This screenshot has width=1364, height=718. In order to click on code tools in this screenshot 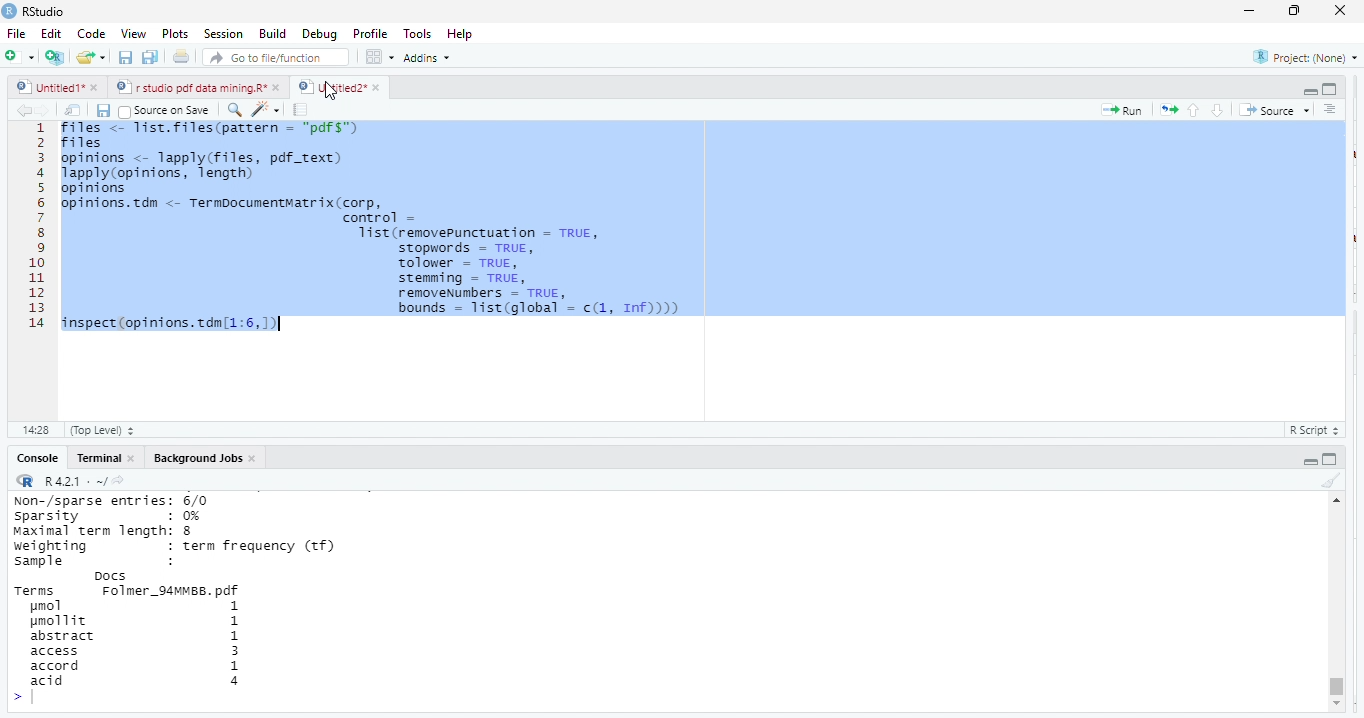, I will do `click(265, 108)`.